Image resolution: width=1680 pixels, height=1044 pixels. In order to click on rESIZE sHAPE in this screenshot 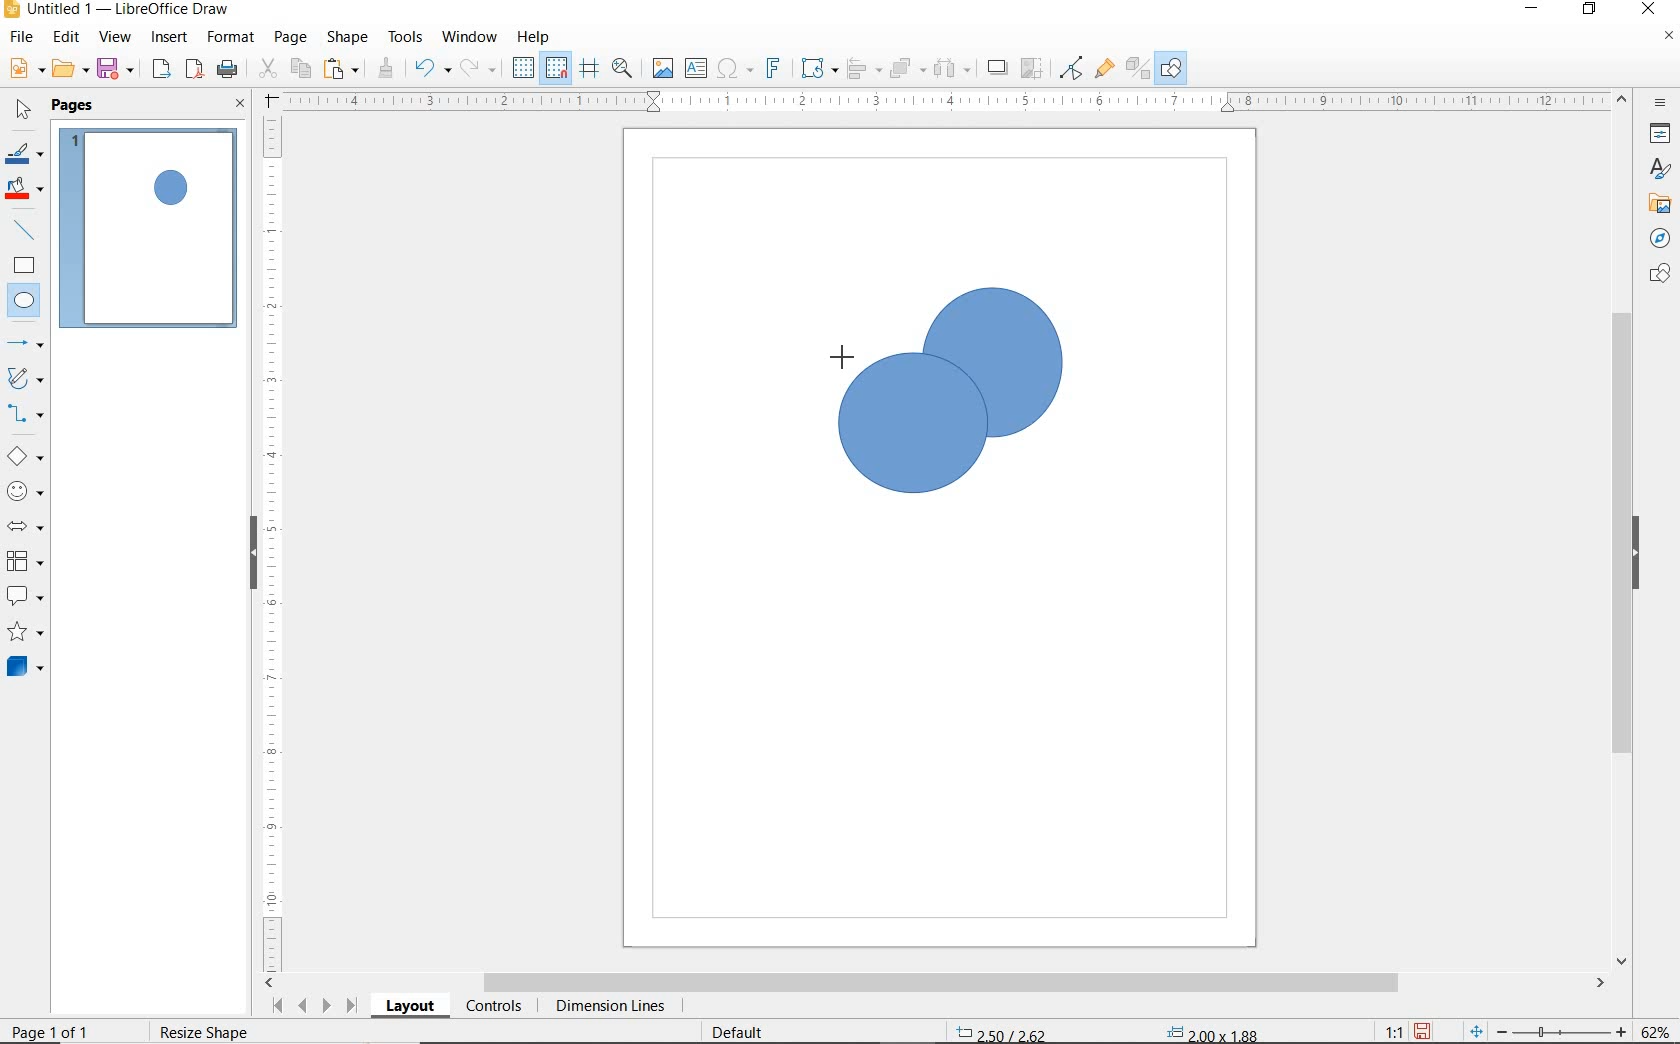, I will do `click(202, 1031)`.